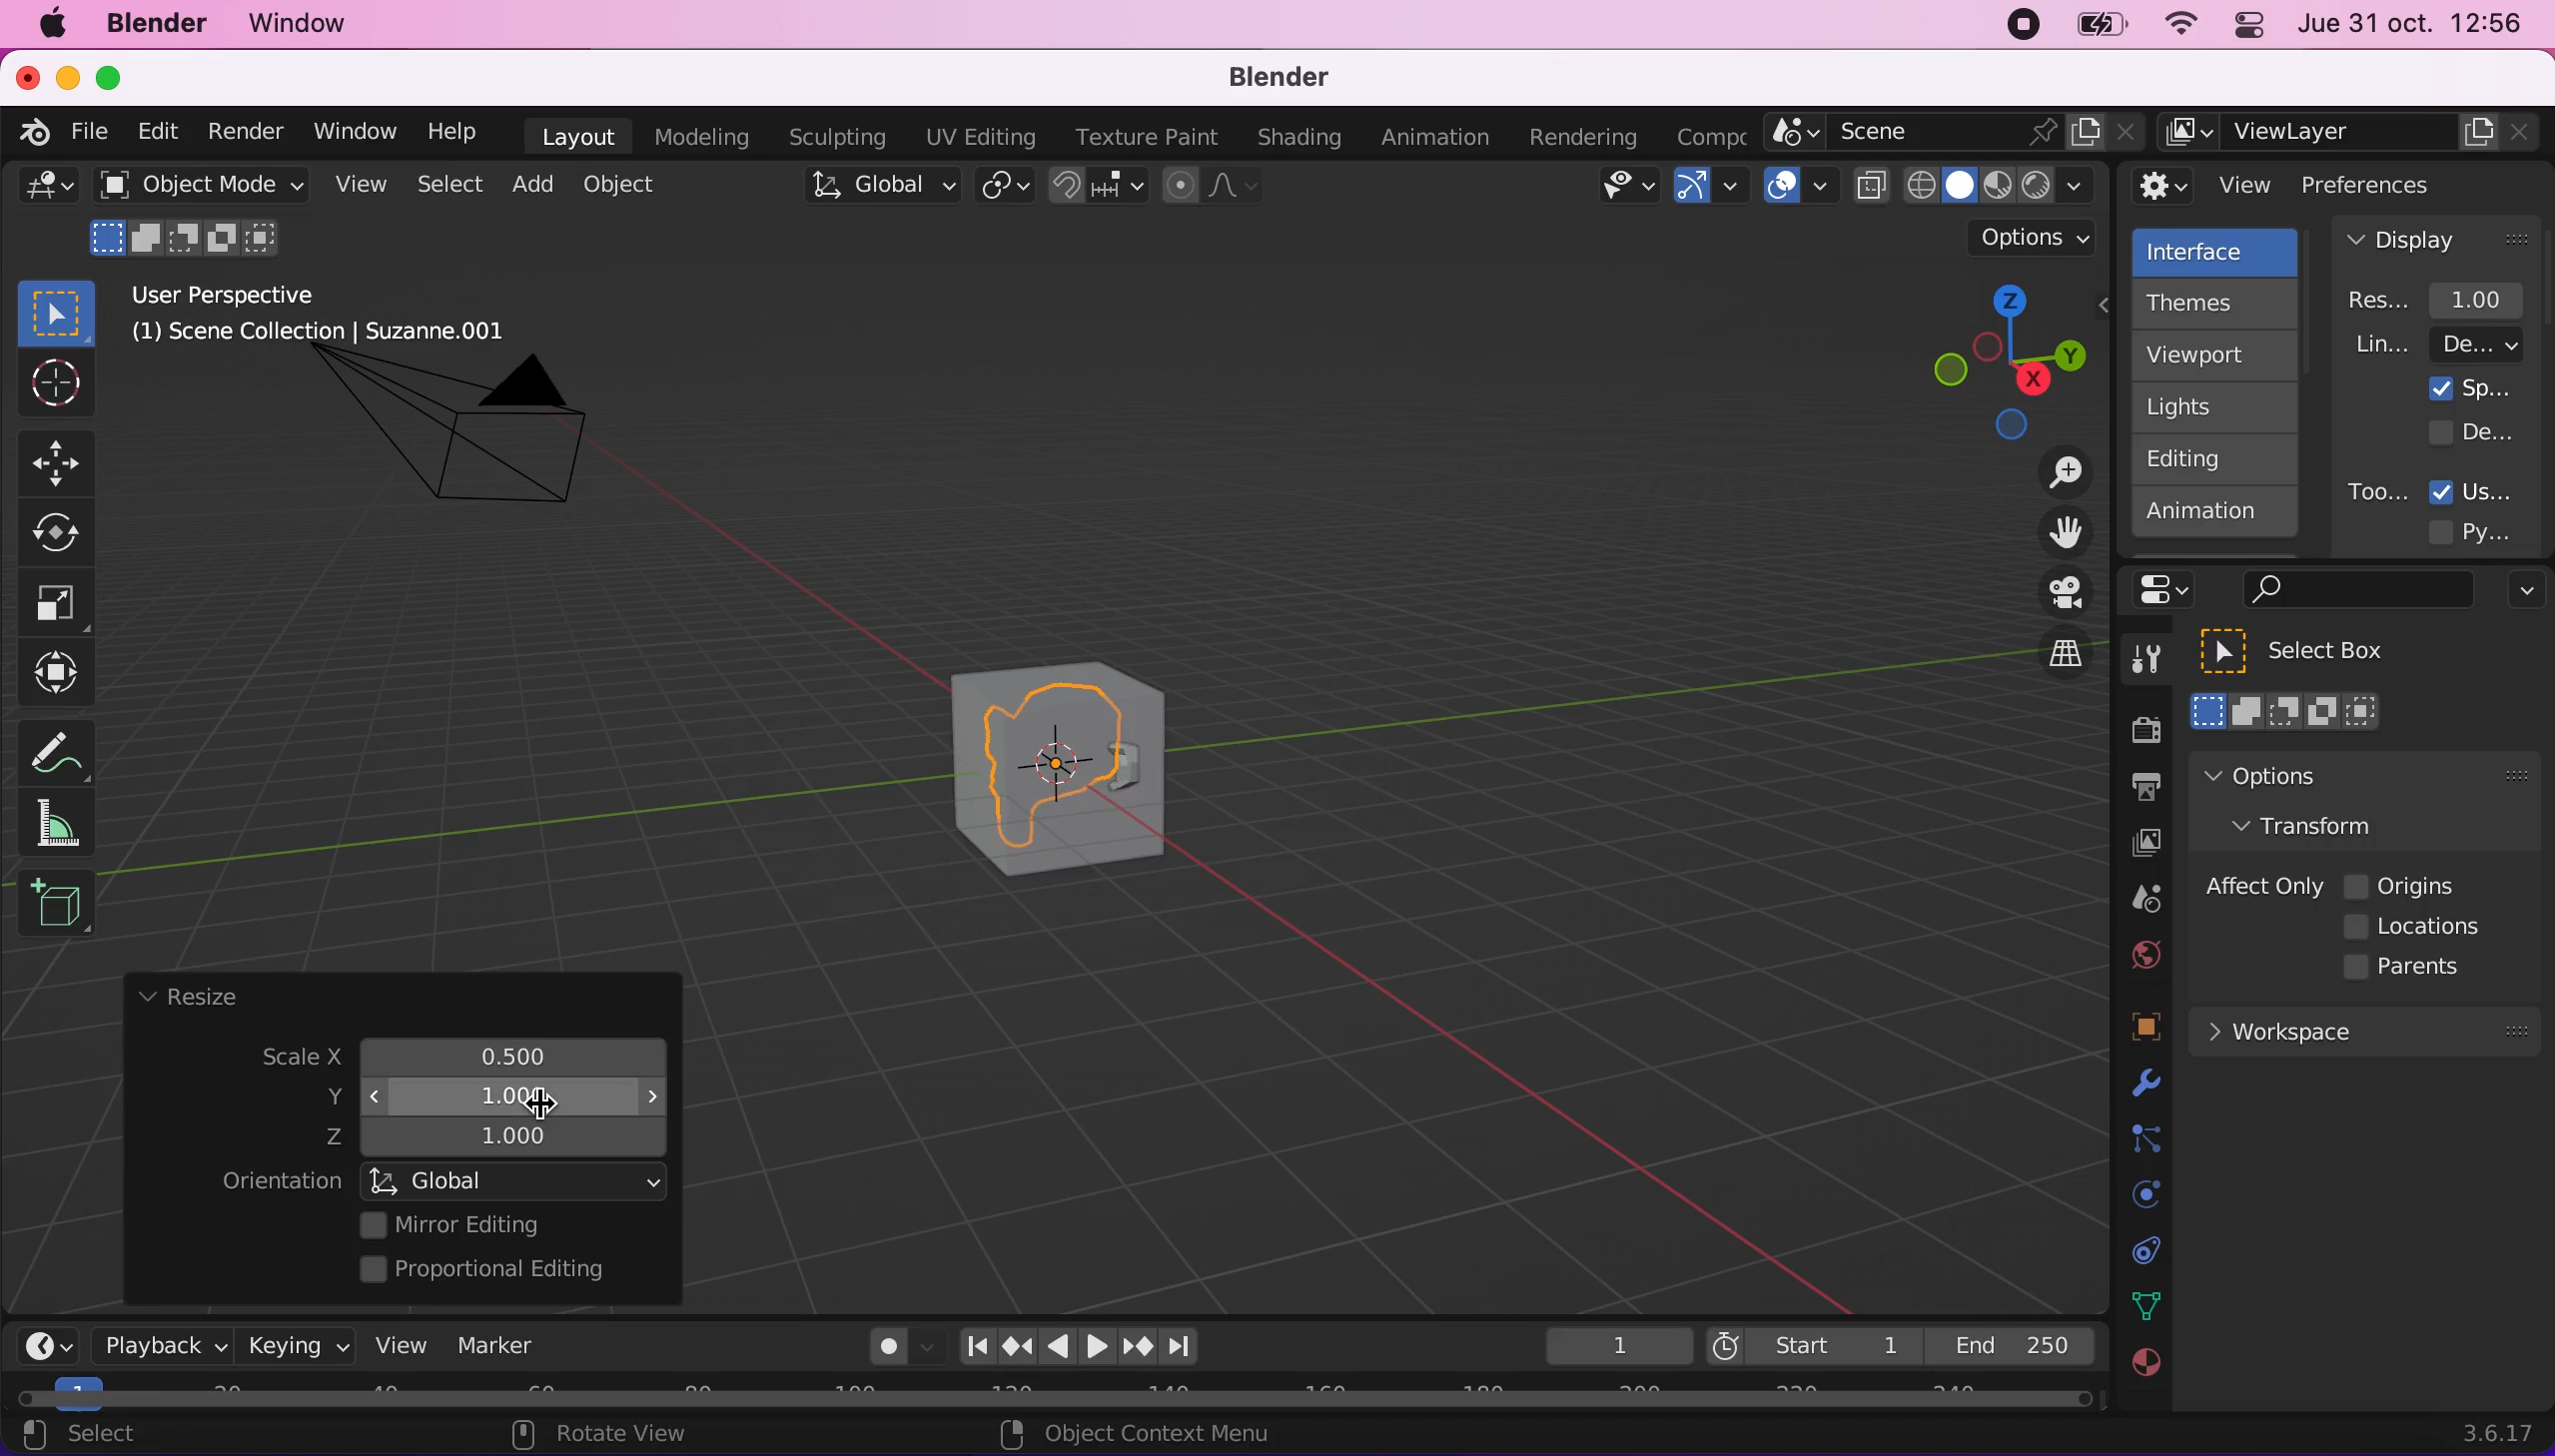 This screenshot has height=1456, width=2555. What do you see at coordinates (53, 385) in the screenshot?
I see `` at bounding box center [53, 385].